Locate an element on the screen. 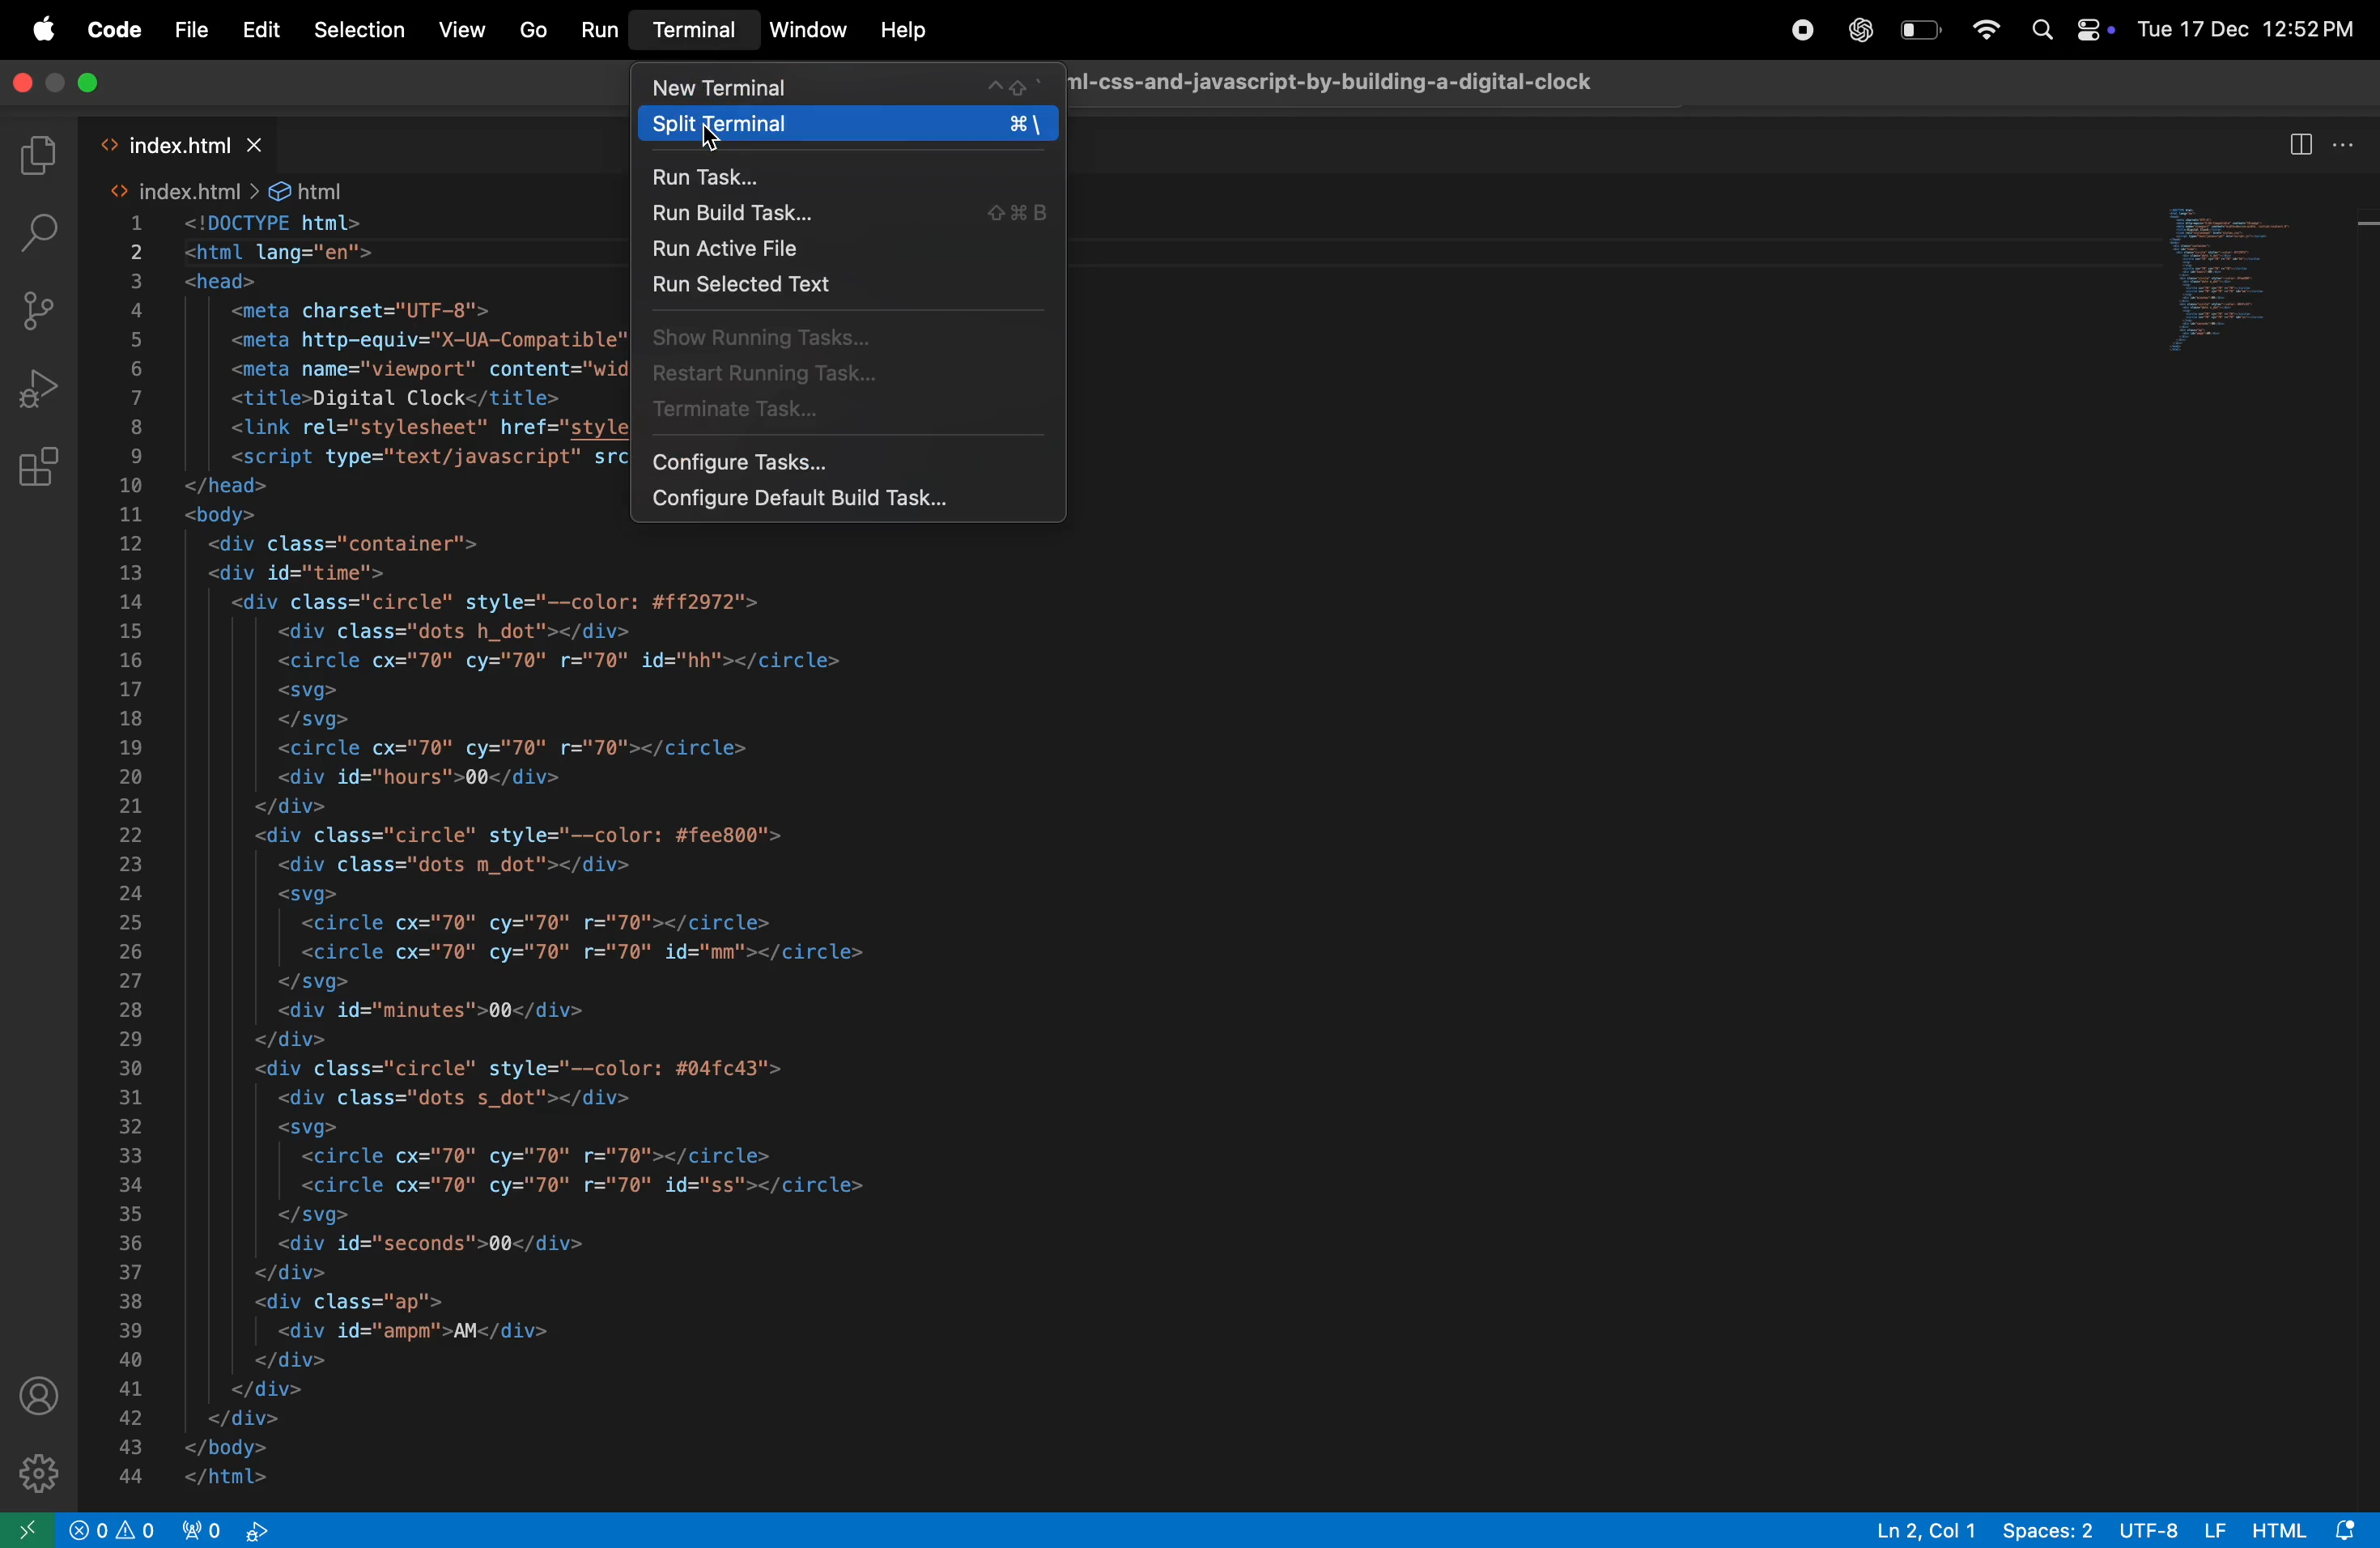 The height and width of the screenshot is (1548, 2380). <> index.html > & html is located at coordinates (224, 191).